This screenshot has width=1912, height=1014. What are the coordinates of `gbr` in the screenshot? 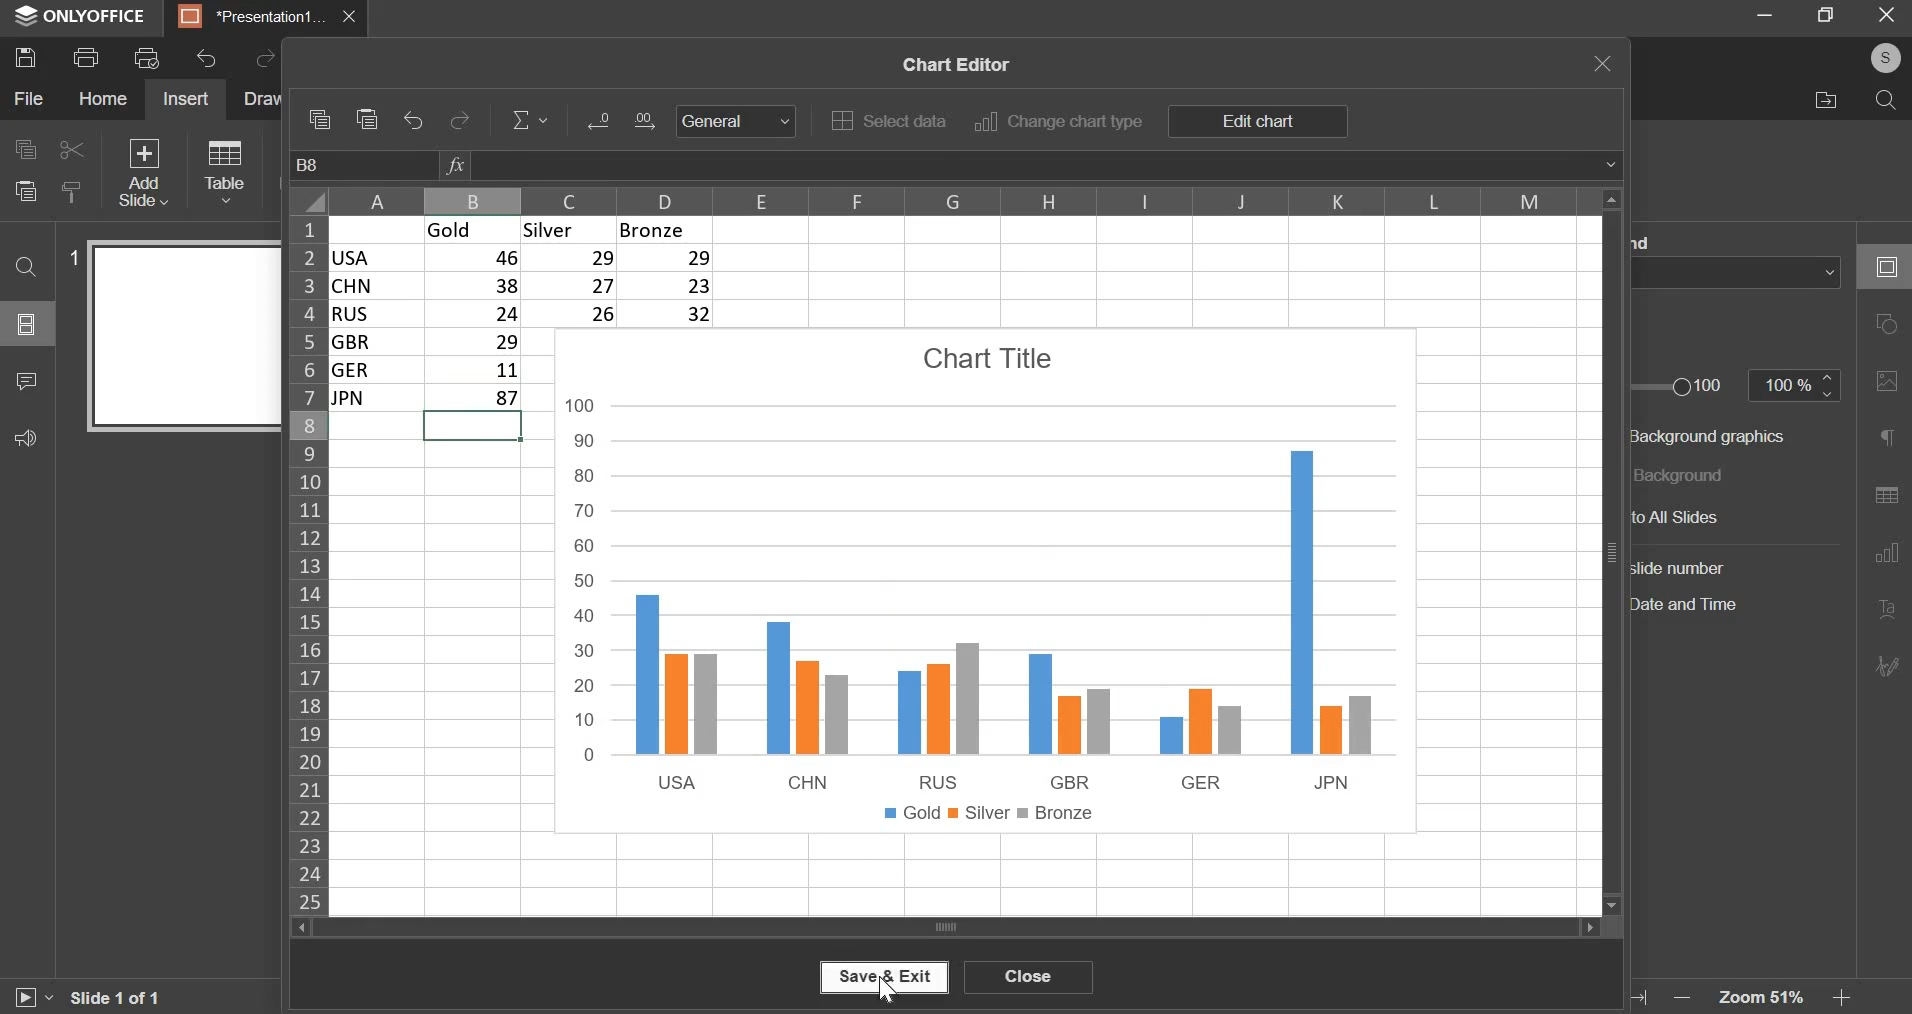 It's located at (376, 343).